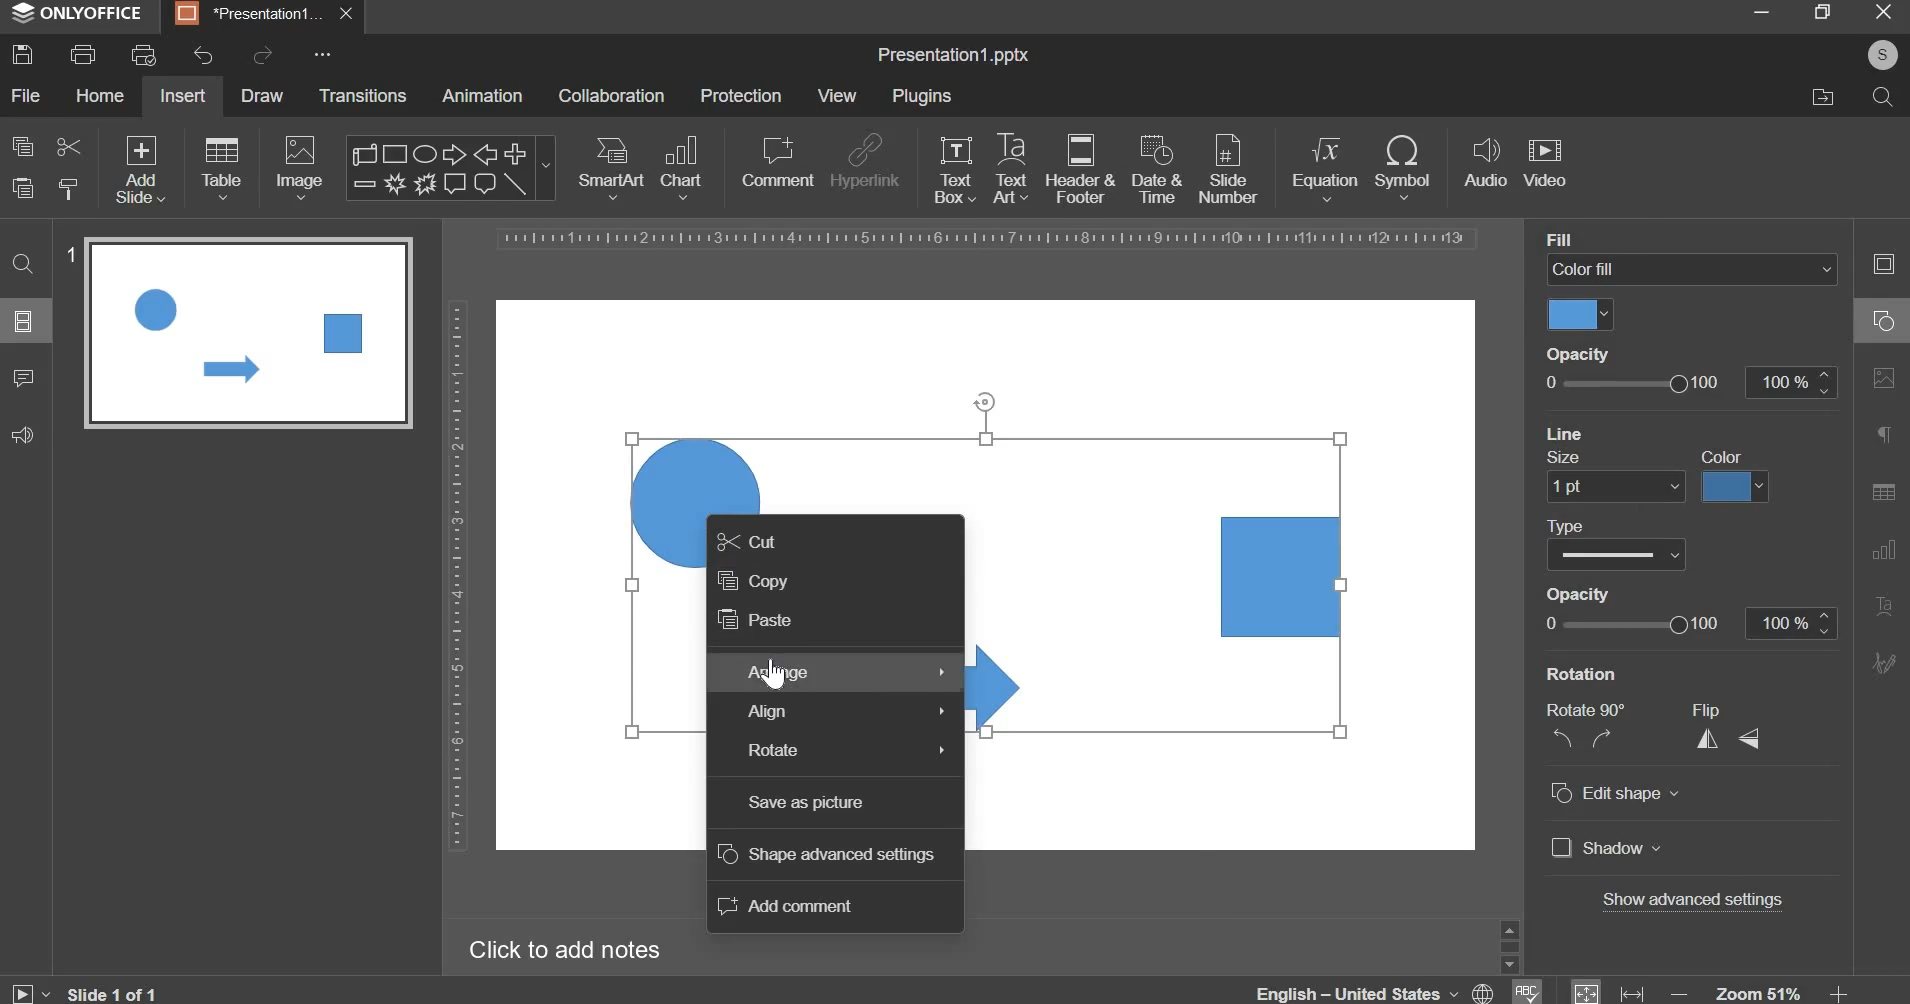  Describe the element at coordinates (1079, 168) in the screenshot. I see `header & footer` at that location.